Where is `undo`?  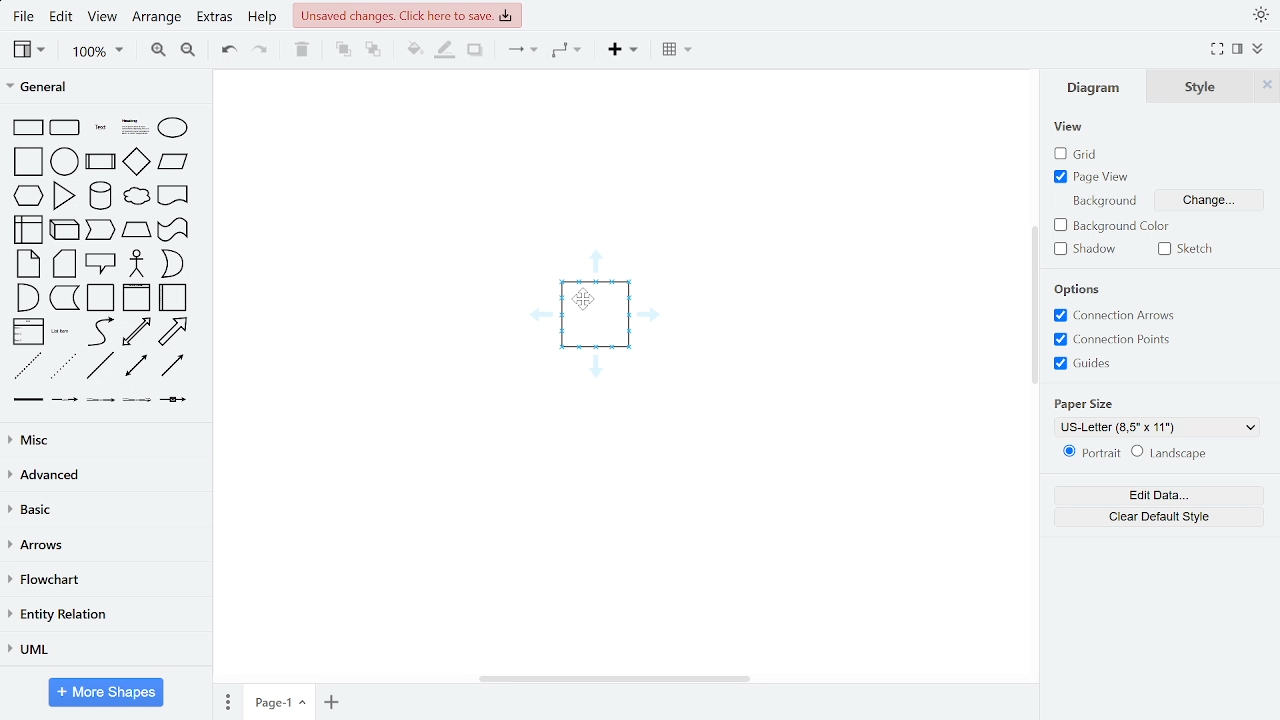 undo is located at coordinates (228, 51).